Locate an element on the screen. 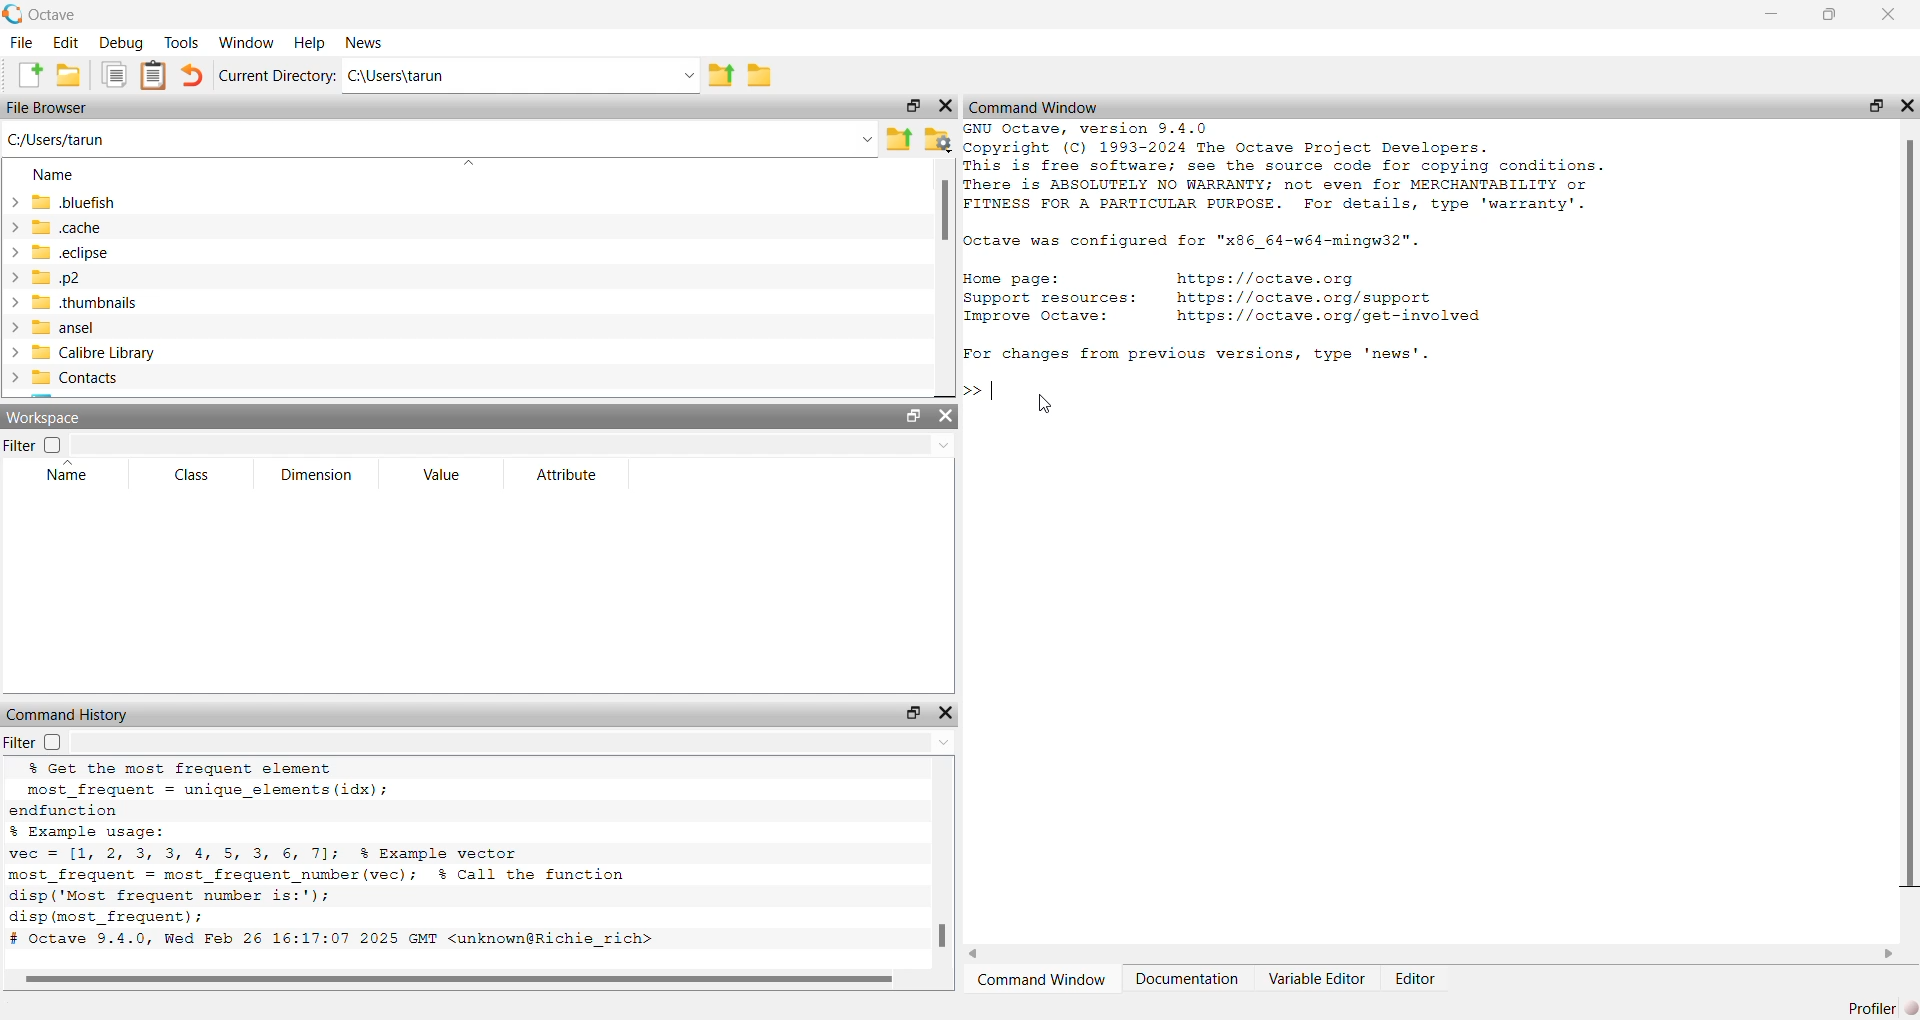  expand/collapse is located at coordinates (14, 253).